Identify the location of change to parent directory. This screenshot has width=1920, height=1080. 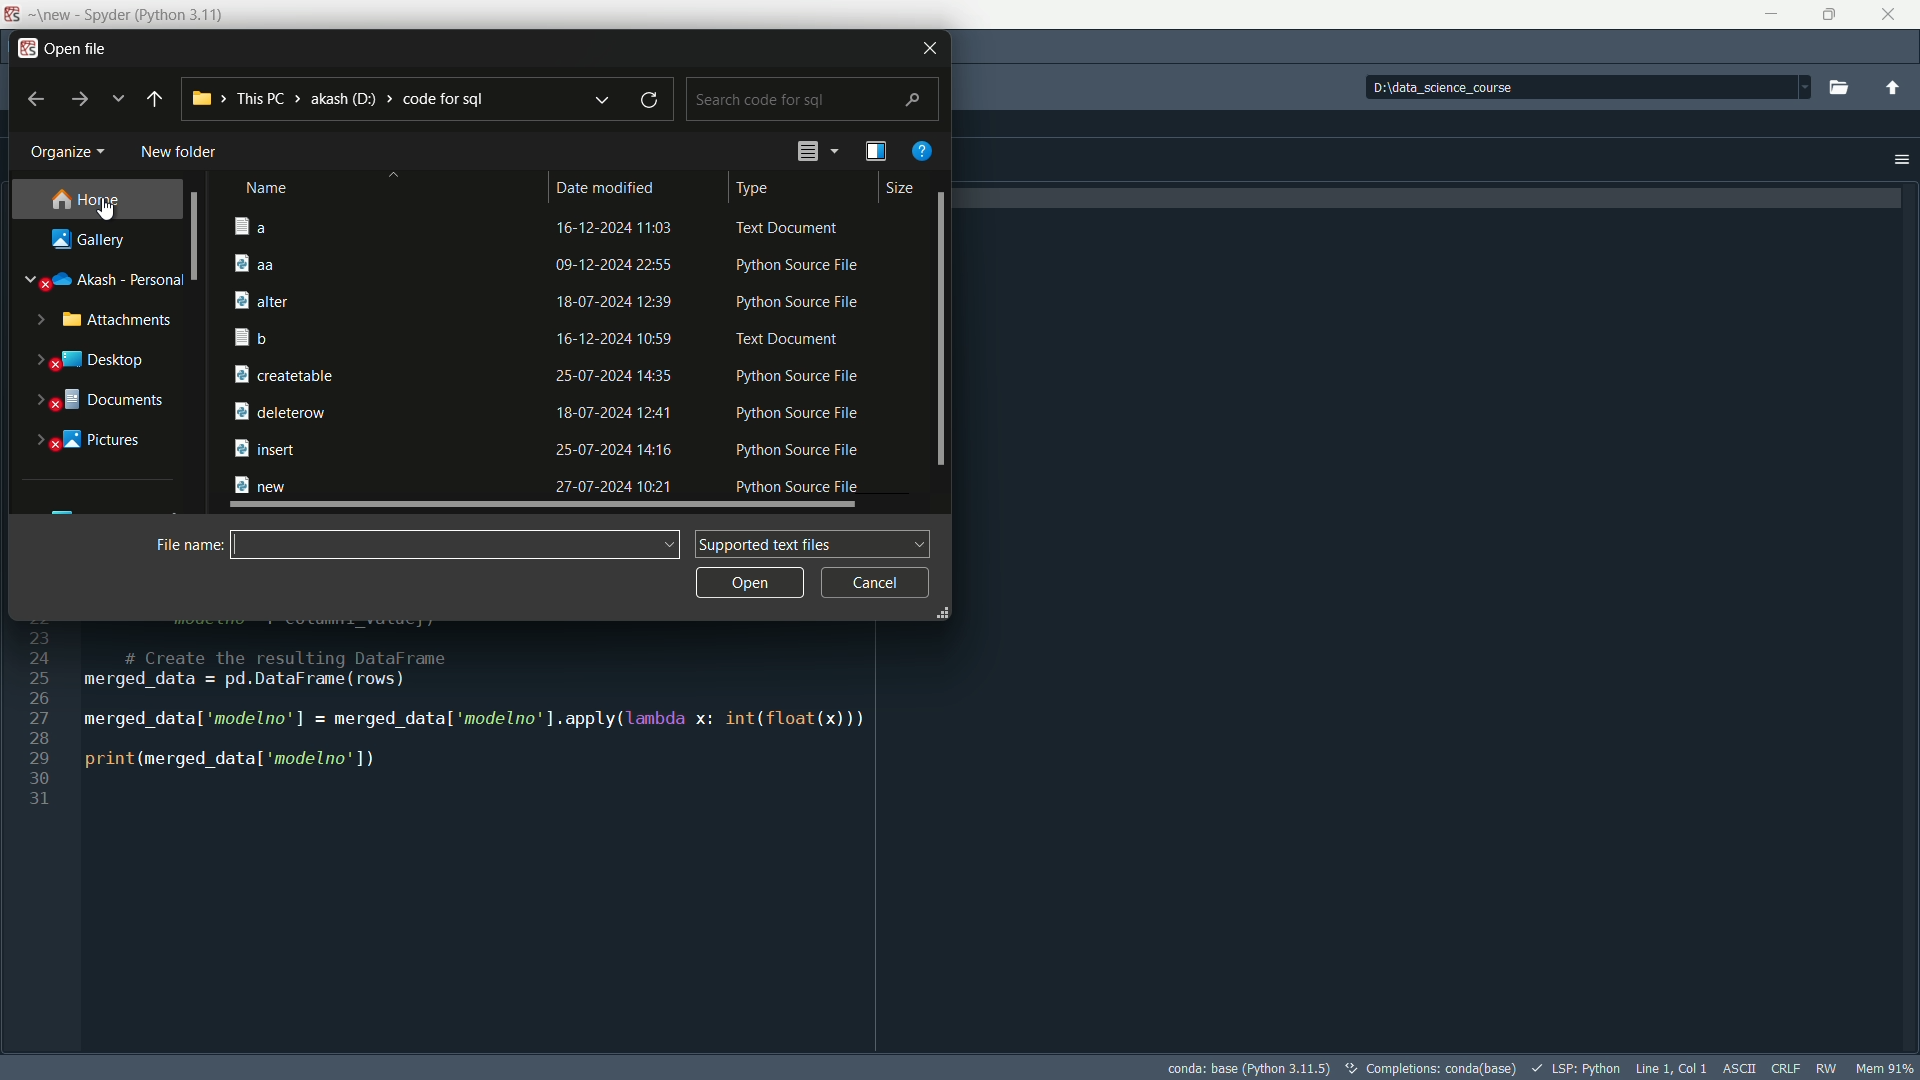
(1893, 88).